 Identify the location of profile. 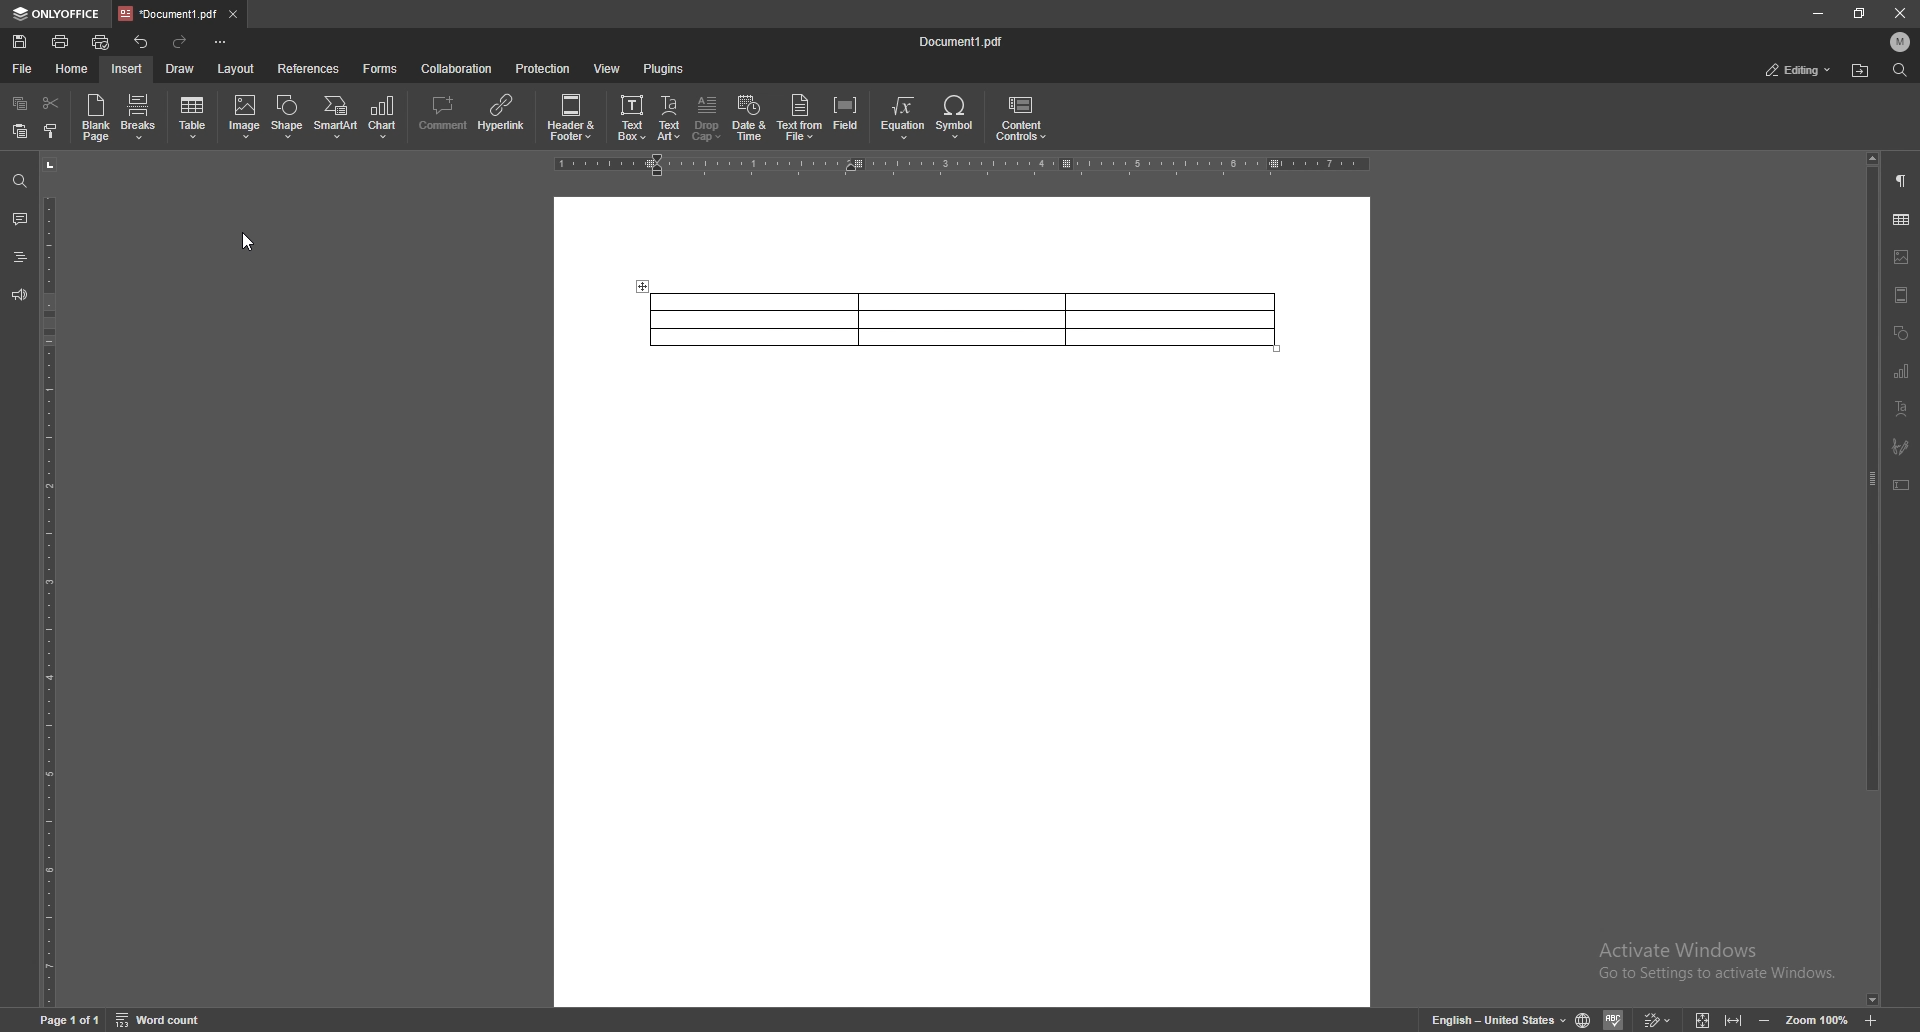
(1902, 41).